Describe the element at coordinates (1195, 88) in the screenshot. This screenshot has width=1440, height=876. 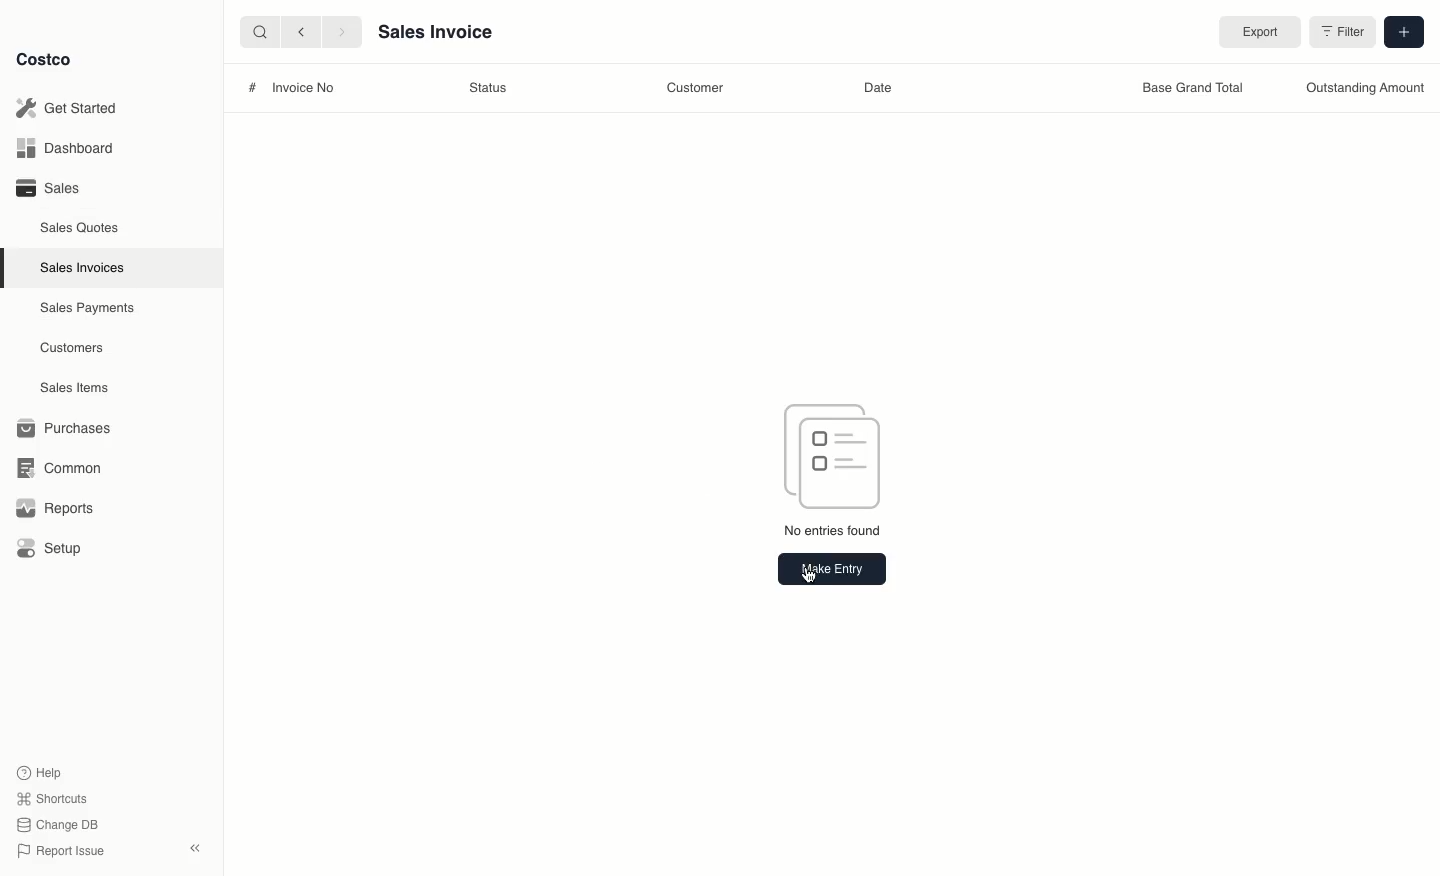
I see `Base Grand Total` at that location.